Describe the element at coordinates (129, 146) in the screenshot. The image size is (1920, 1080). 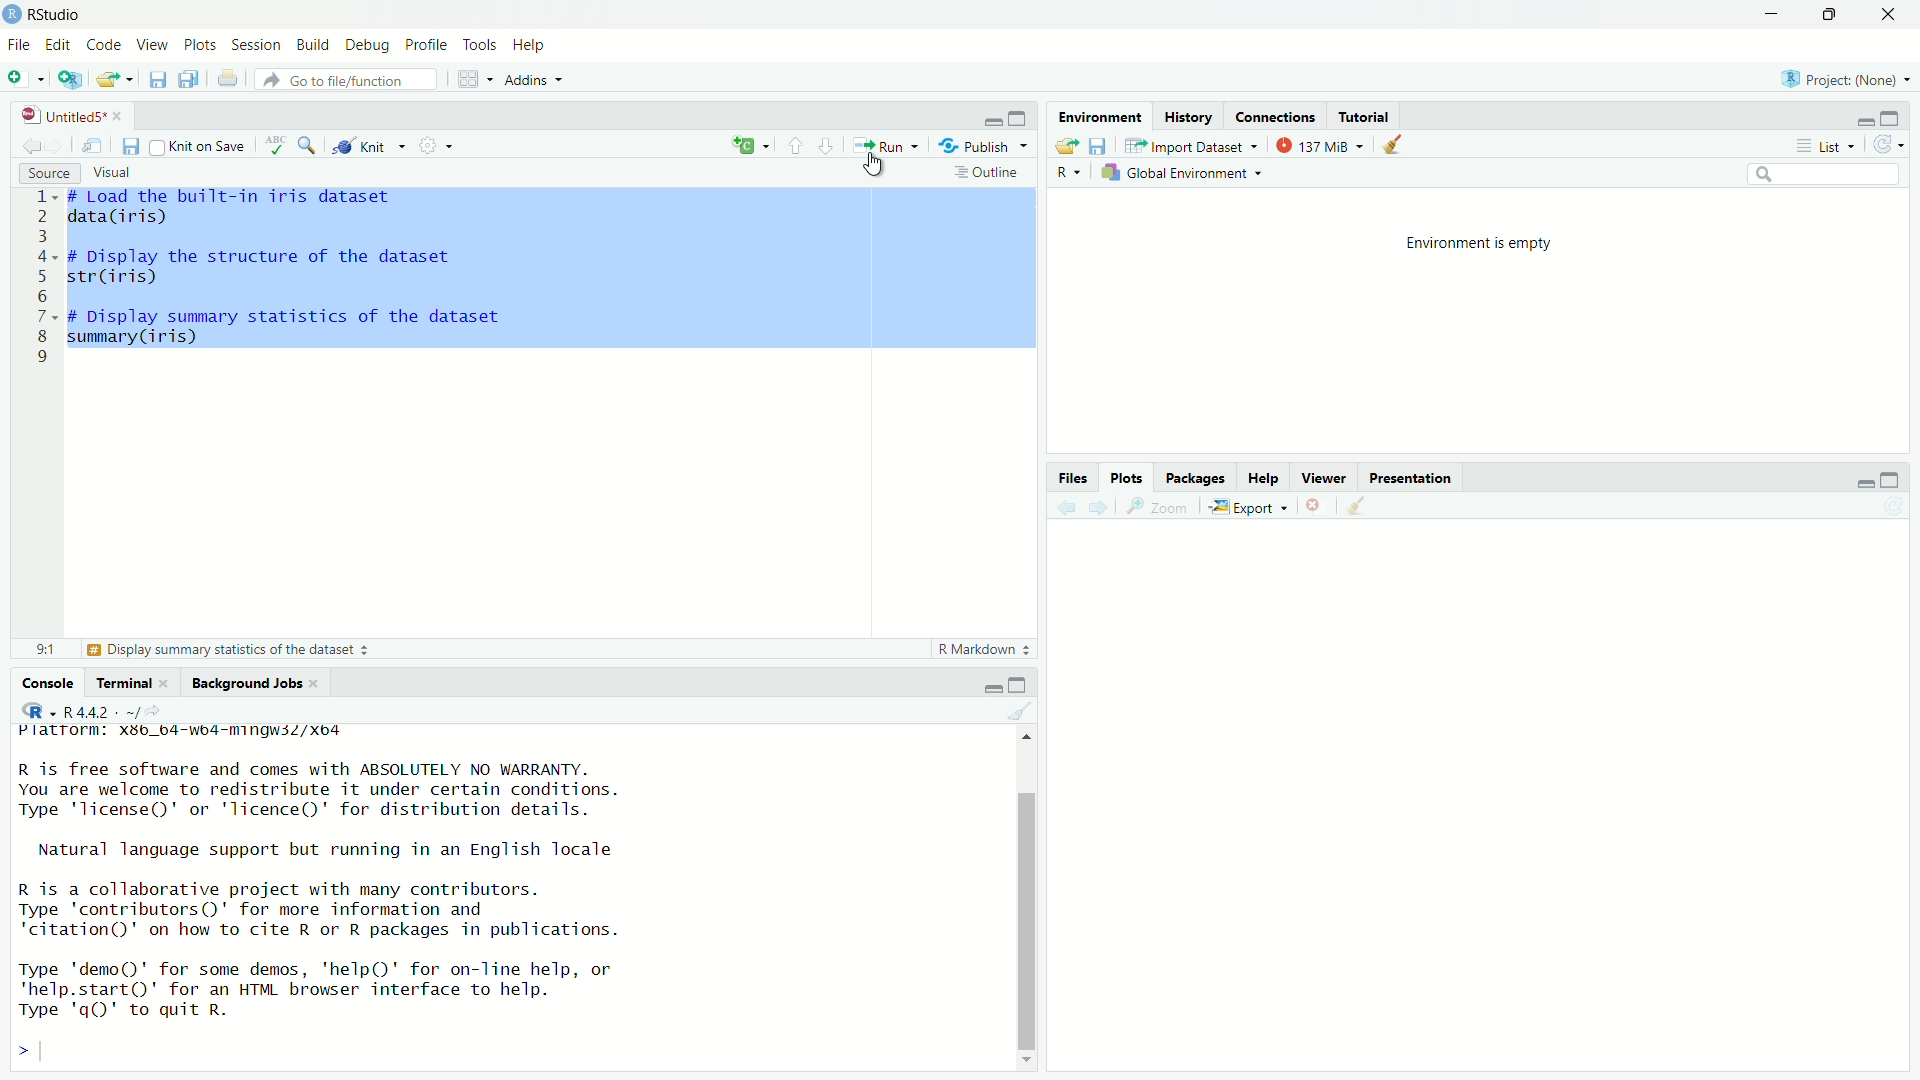
I see `Save` at that location.